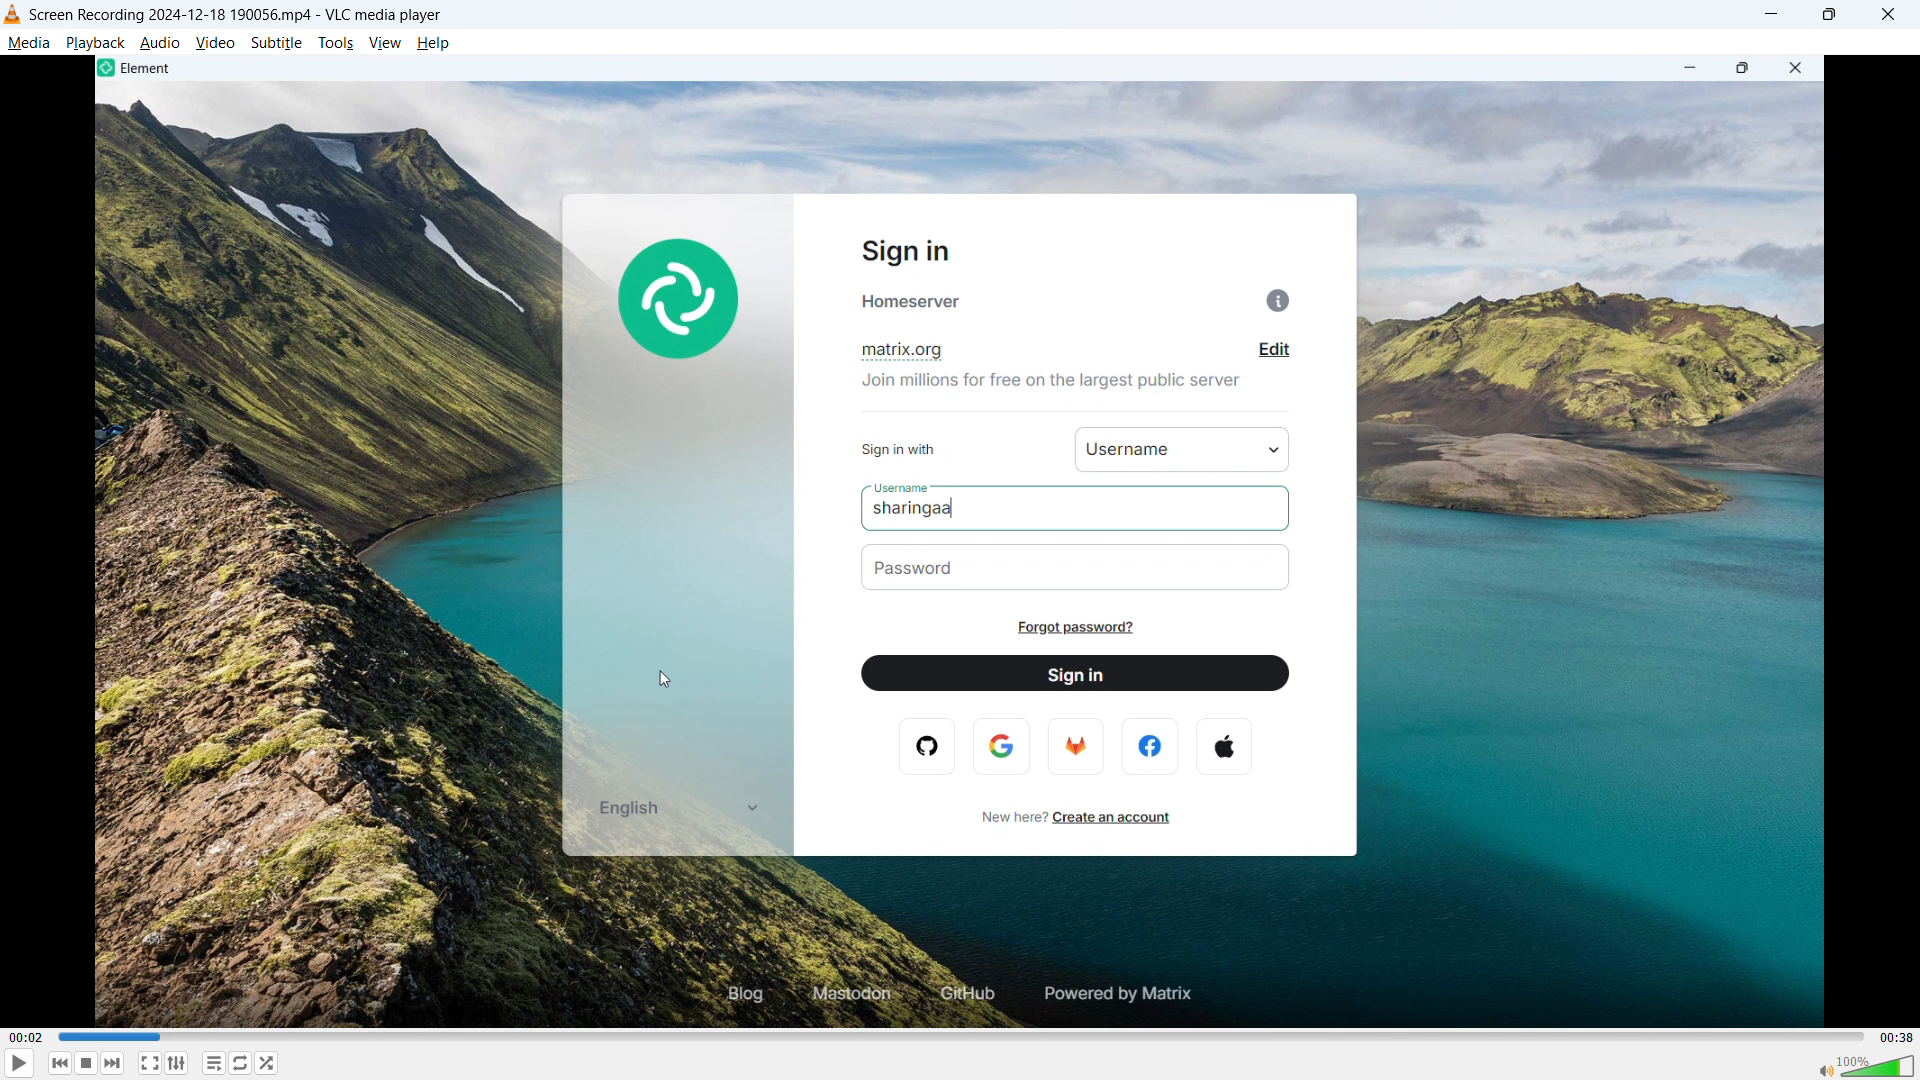  What do you see at coordinates (178, 1064) in the screenshot?
I see `Show advanced settings ` at bounding box center [178, 1064].